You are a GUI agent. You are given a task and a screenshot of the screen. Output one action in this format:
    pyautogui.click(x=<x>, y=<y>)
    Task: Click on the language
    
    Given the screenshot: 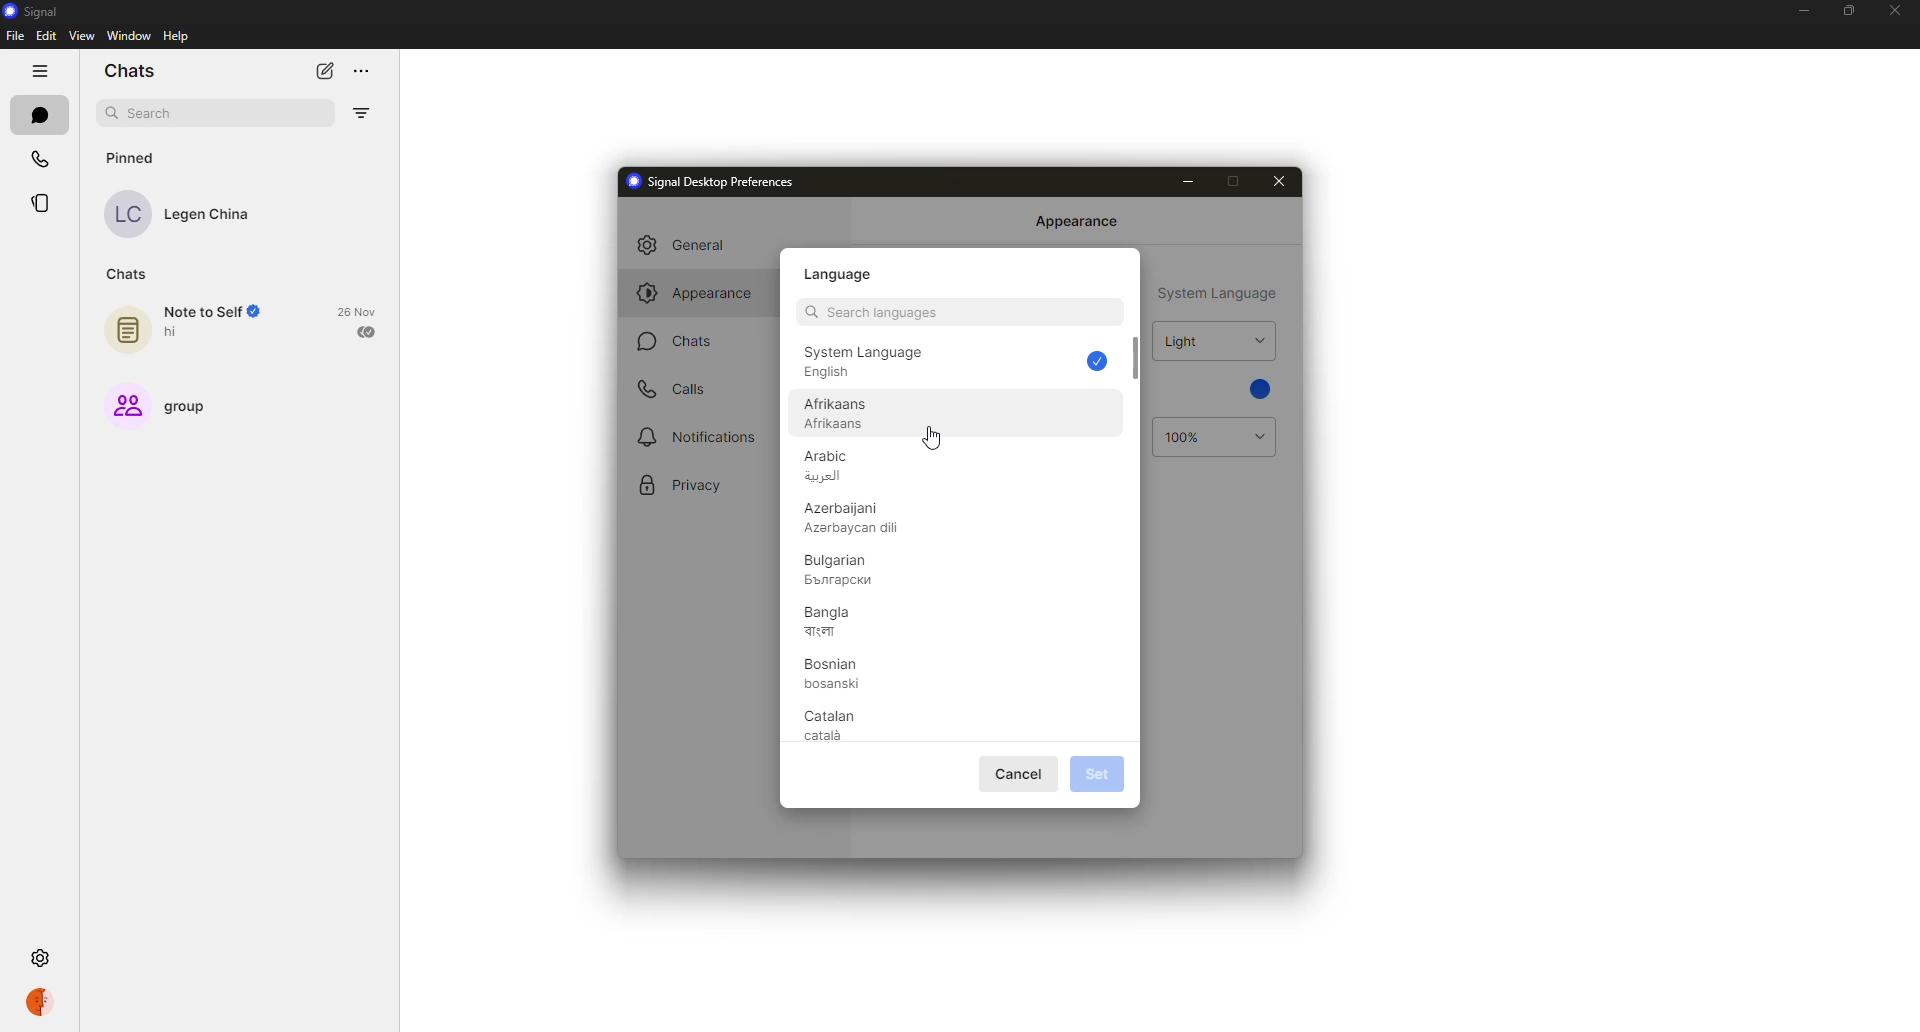 What is the action you would take?
    pyautogui.click(x=843, y=273)
    